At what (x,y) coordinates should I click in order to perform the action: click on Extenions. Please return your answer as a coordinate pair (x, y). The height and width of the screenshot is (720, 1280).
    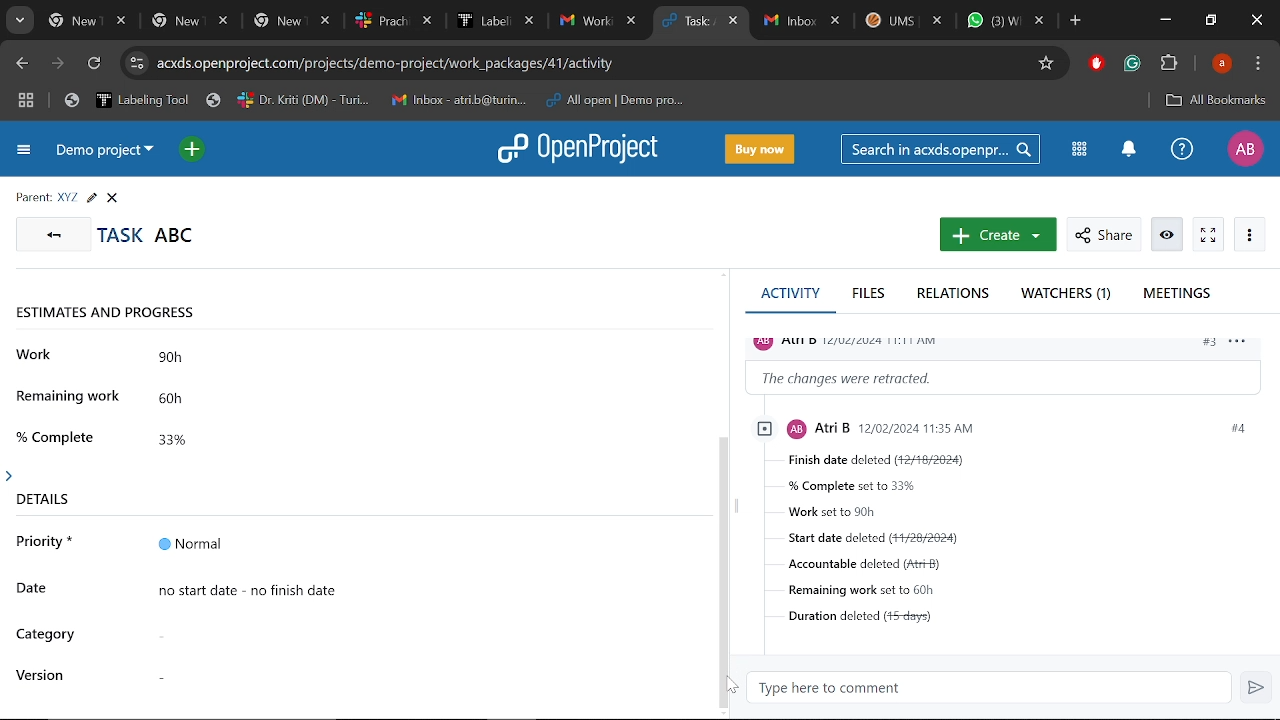
    Looking at the image, I should click on (1169, 65).